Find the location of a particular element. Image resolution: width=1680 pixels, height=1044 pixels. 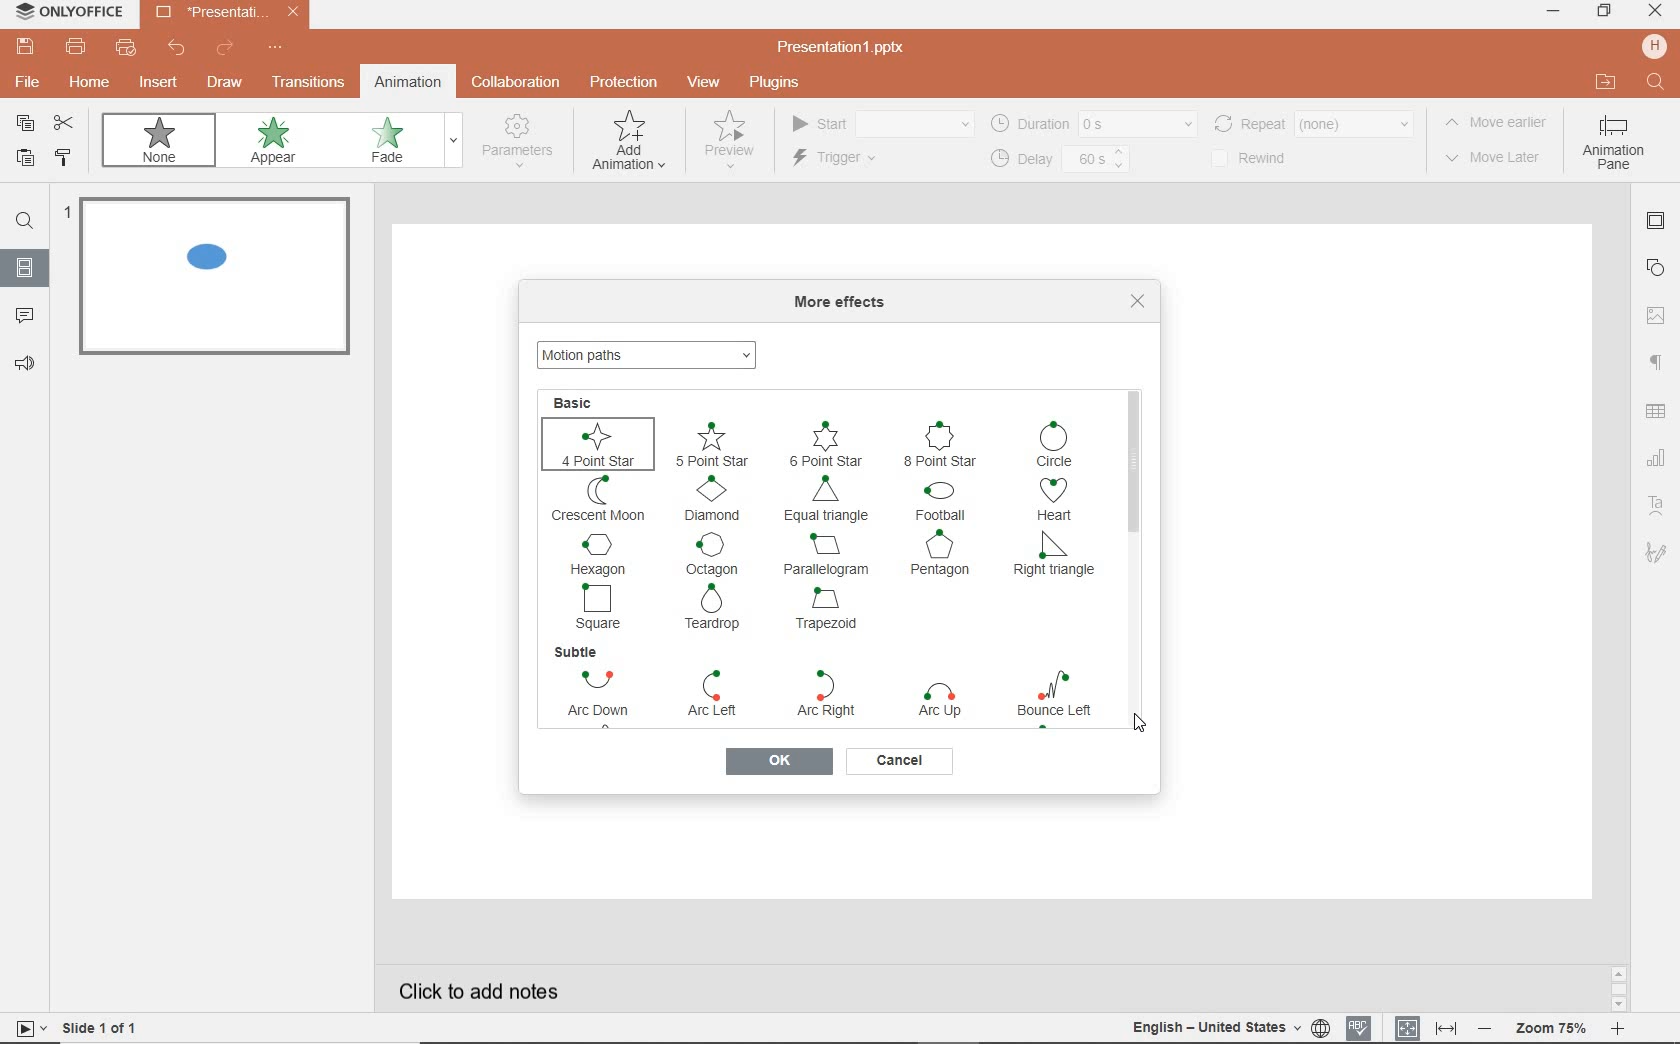

OCTAGON is located at coordinates (715, 554).